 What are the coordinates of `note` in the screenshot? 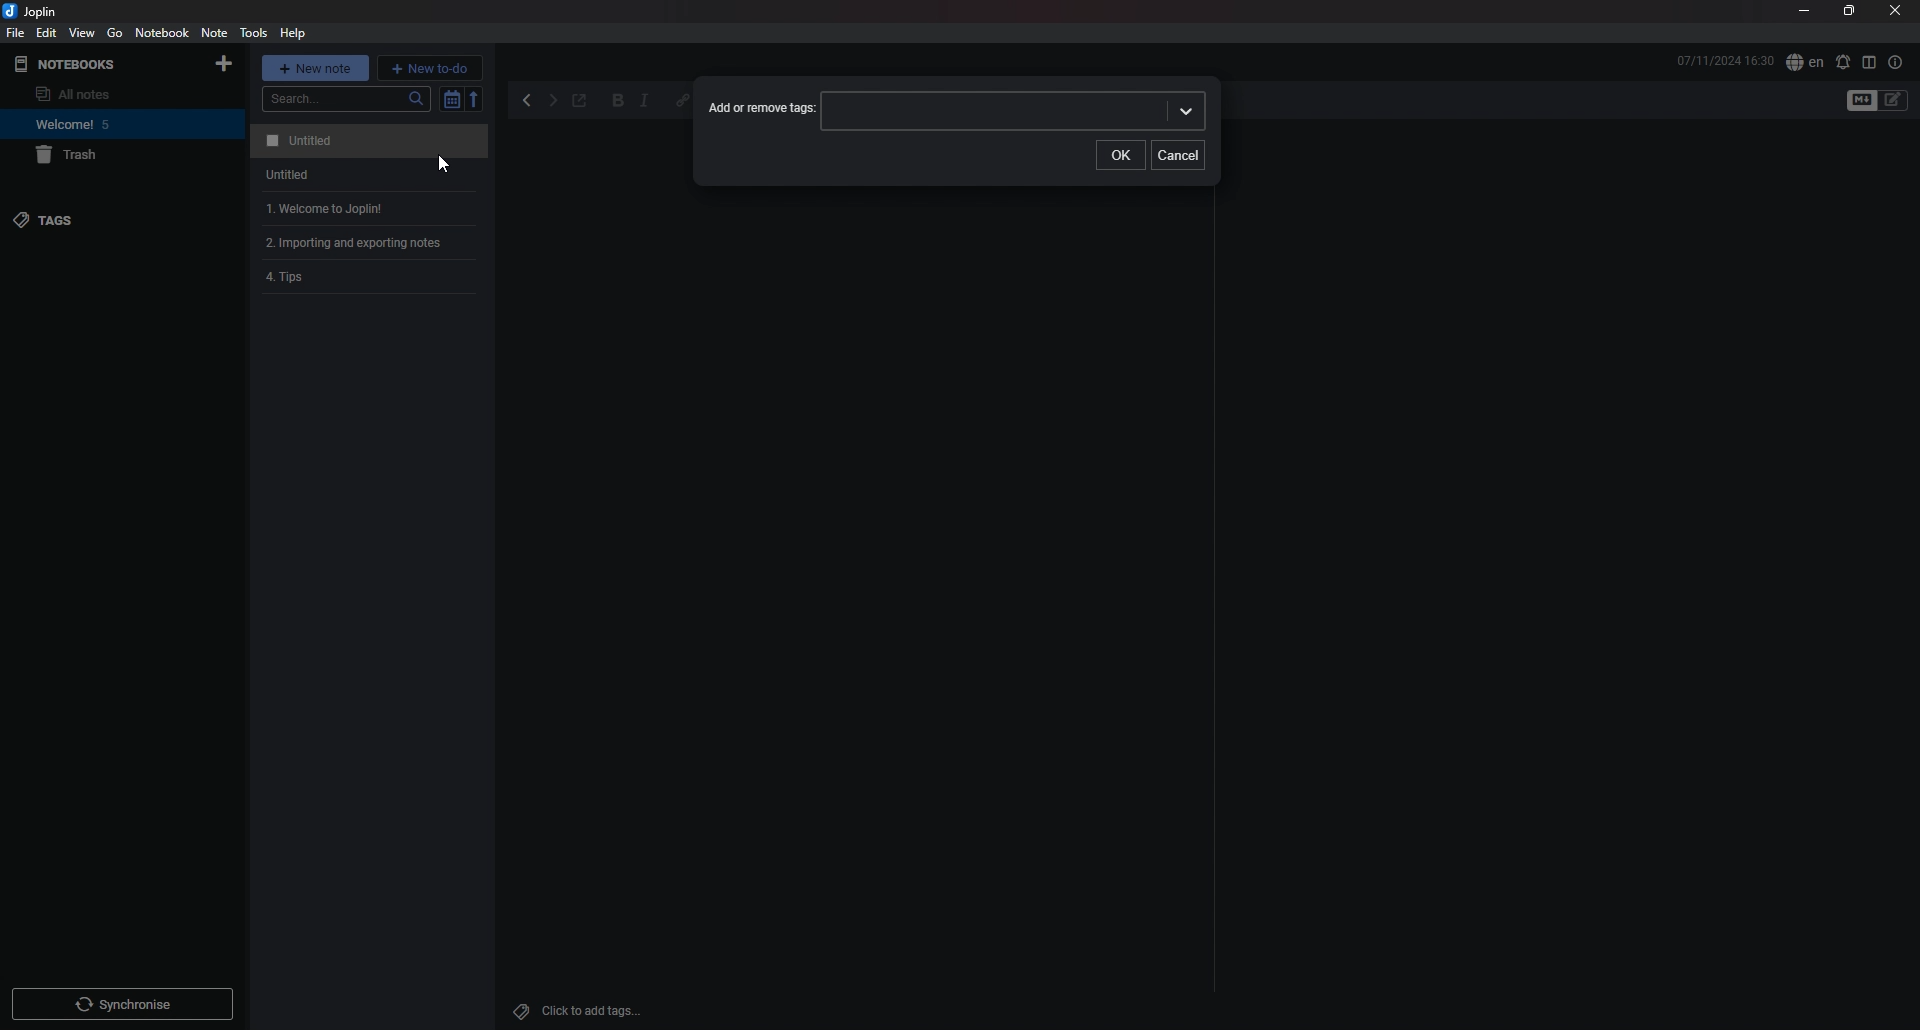 It's located at (372, 279).